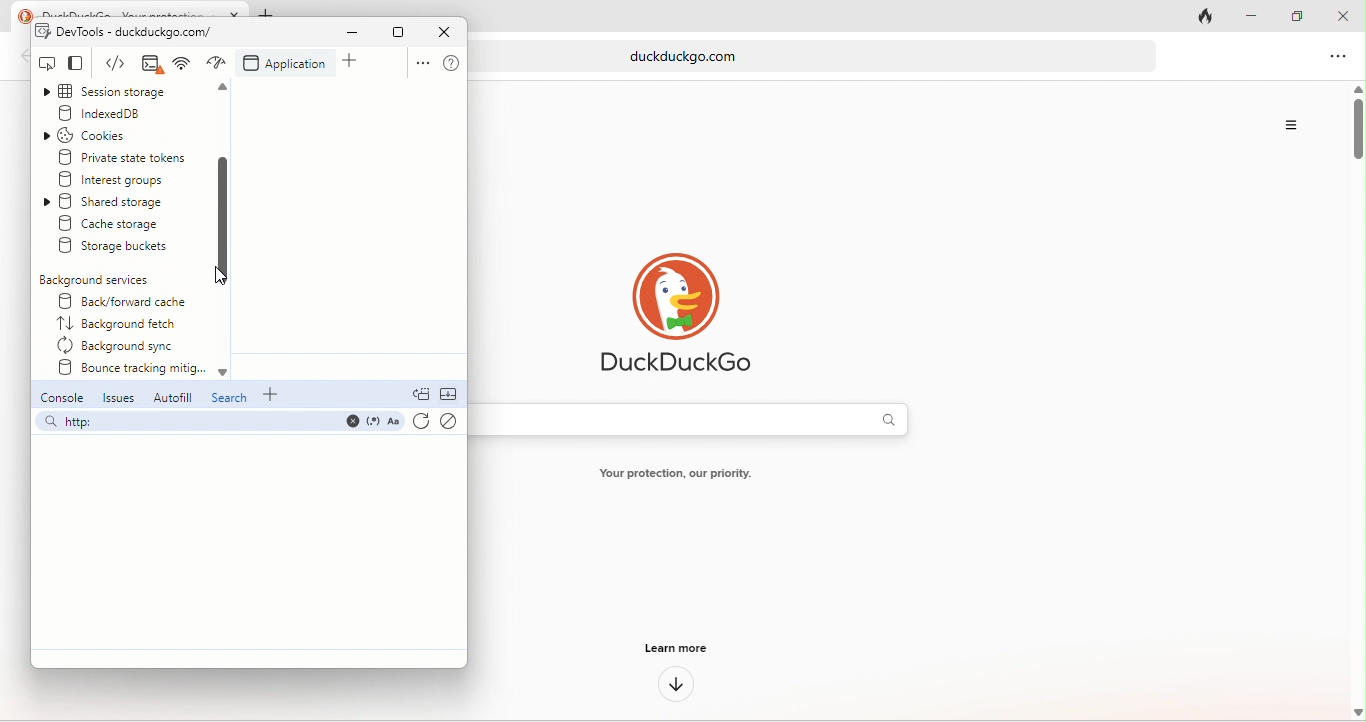 This screenshot has height=722, width=1366. What do you see at coordinates (148, 65) in the screenshot?
I see `elements` at bounding box center [148, 65].